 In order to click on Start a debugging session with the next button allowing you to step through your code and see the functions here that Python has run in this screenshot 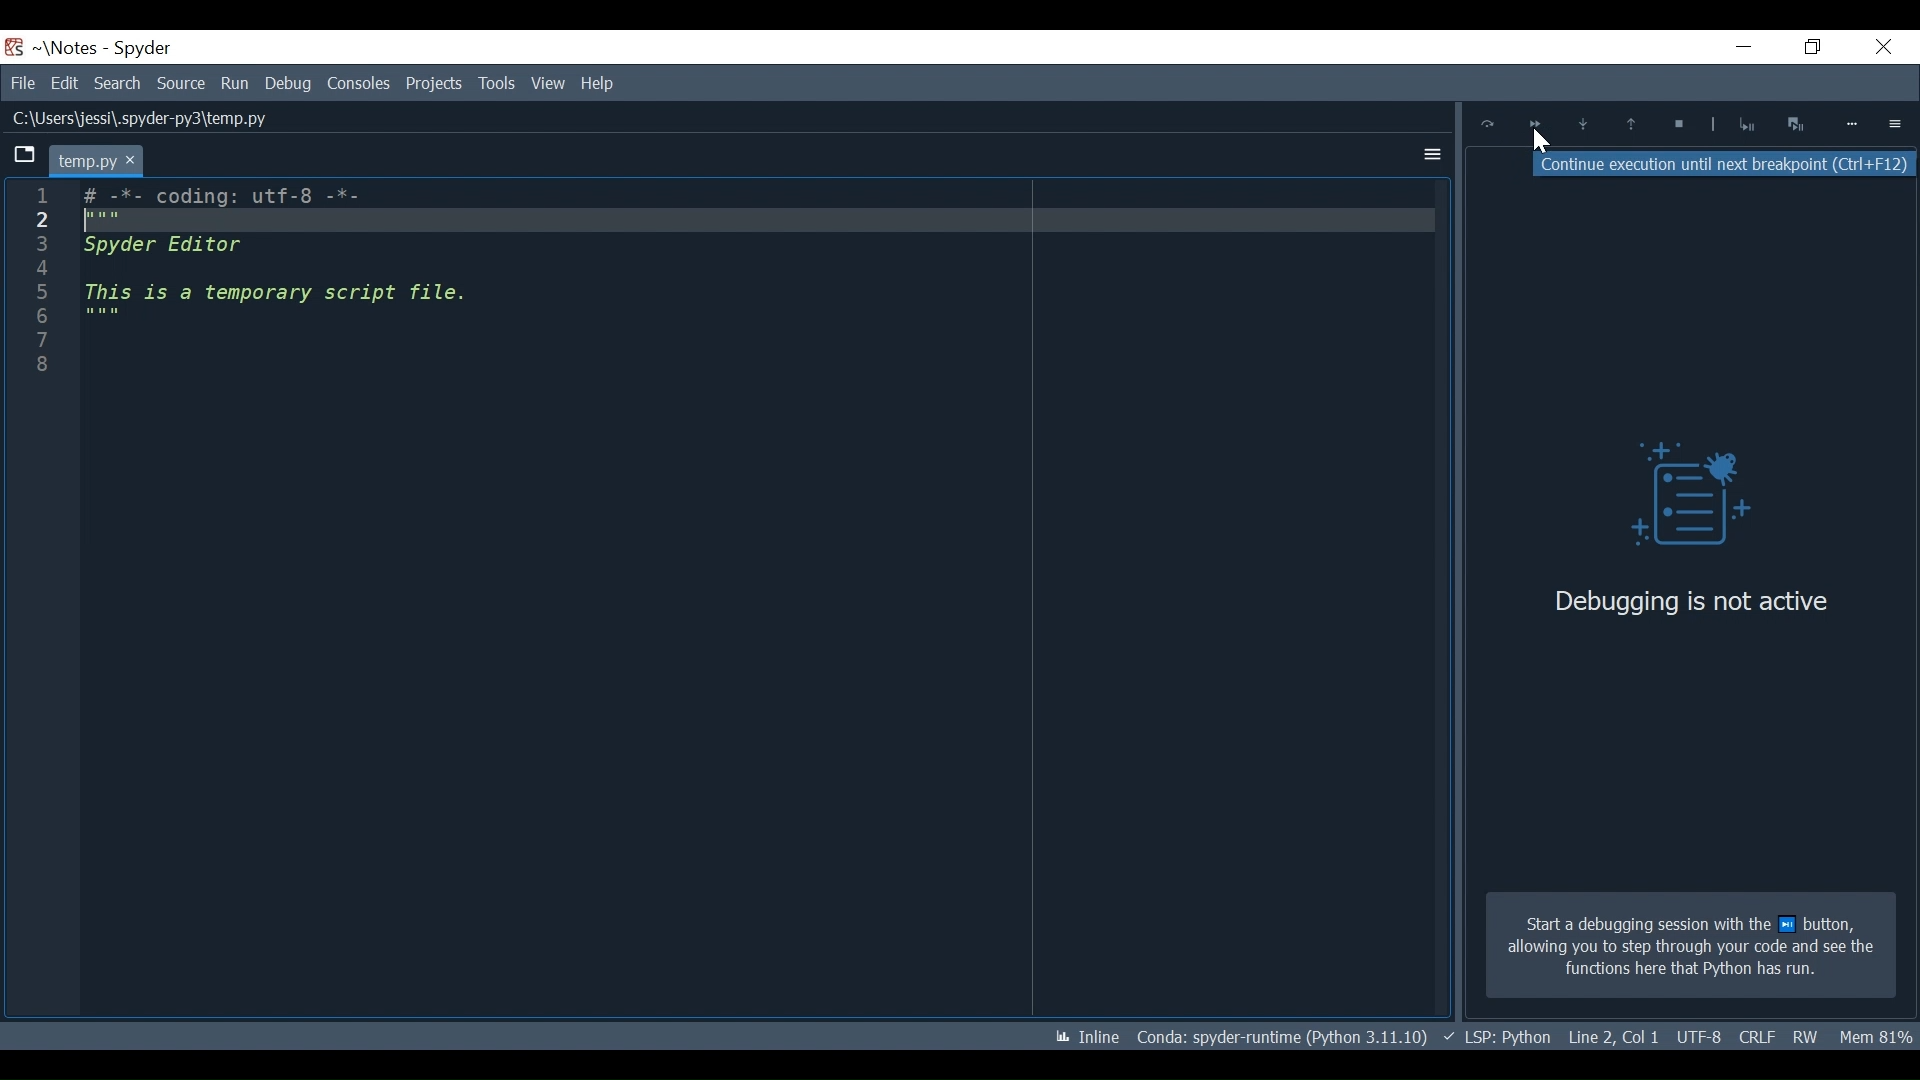, I will do `click(1690, 946)`.